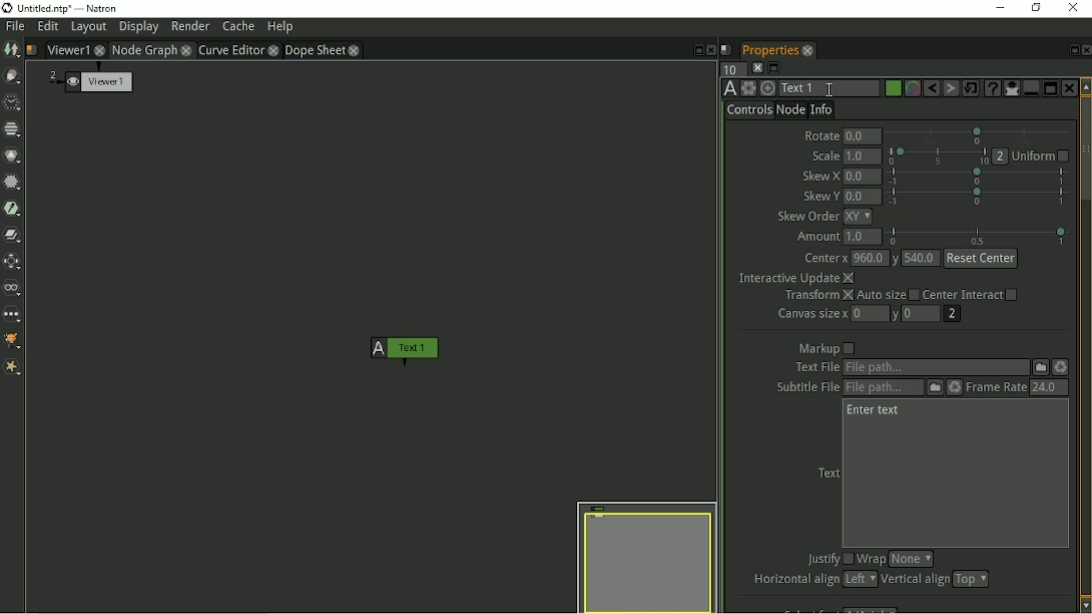 The image size is (1092, 614). What do you see at coordinates (816, 366) in the screenshot?
I see `text file` at bounding box center [816, 366].